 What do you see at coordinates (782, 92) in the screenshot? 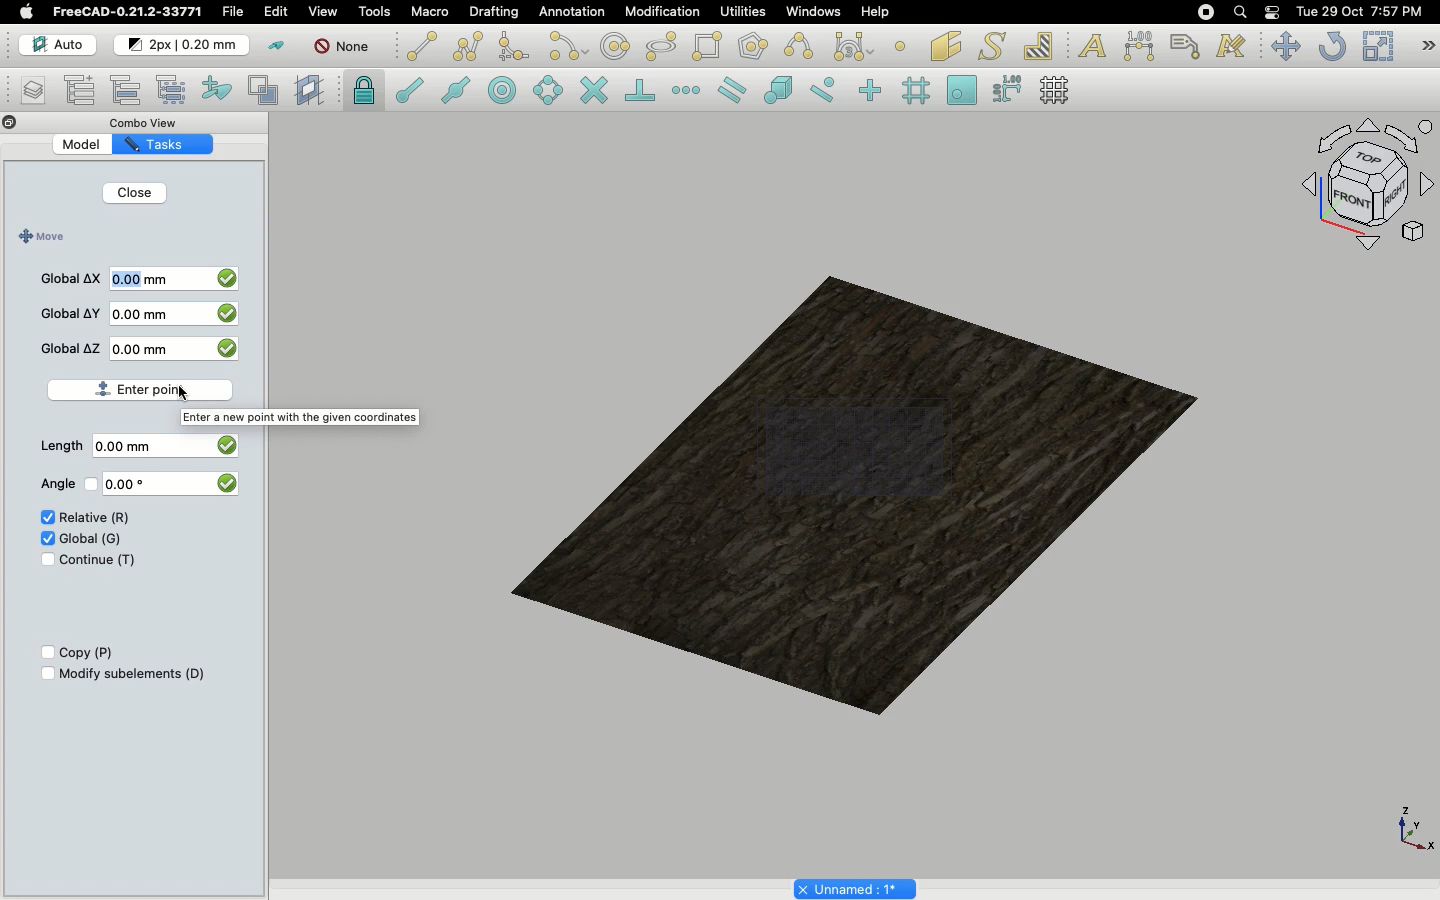
I see `Snap special ` at bounding box center [782, 92].